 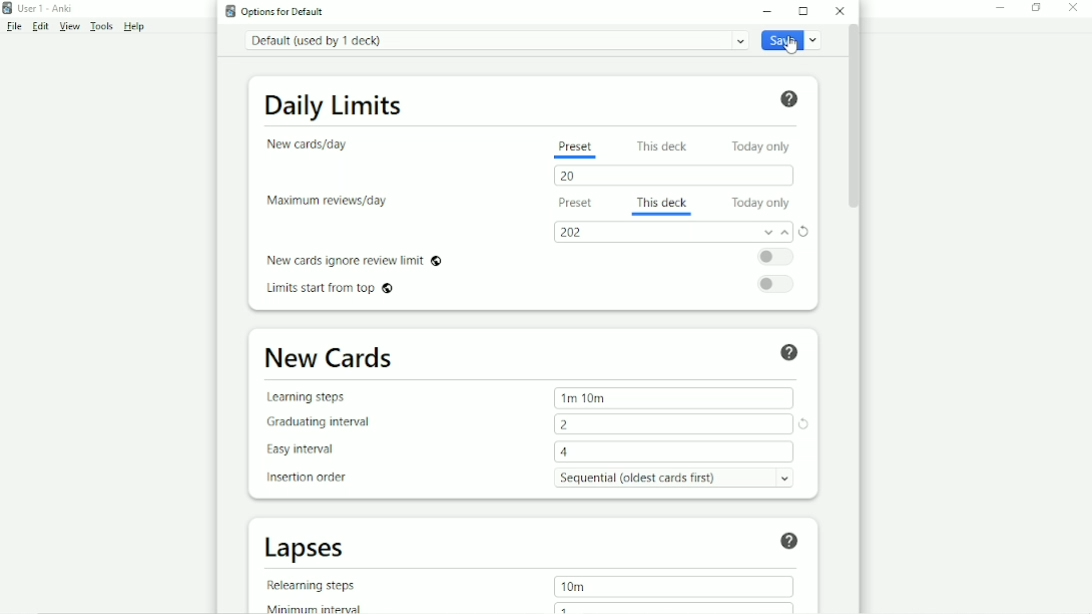 I want to click on Limits start from top, so click(x=334, y=290).